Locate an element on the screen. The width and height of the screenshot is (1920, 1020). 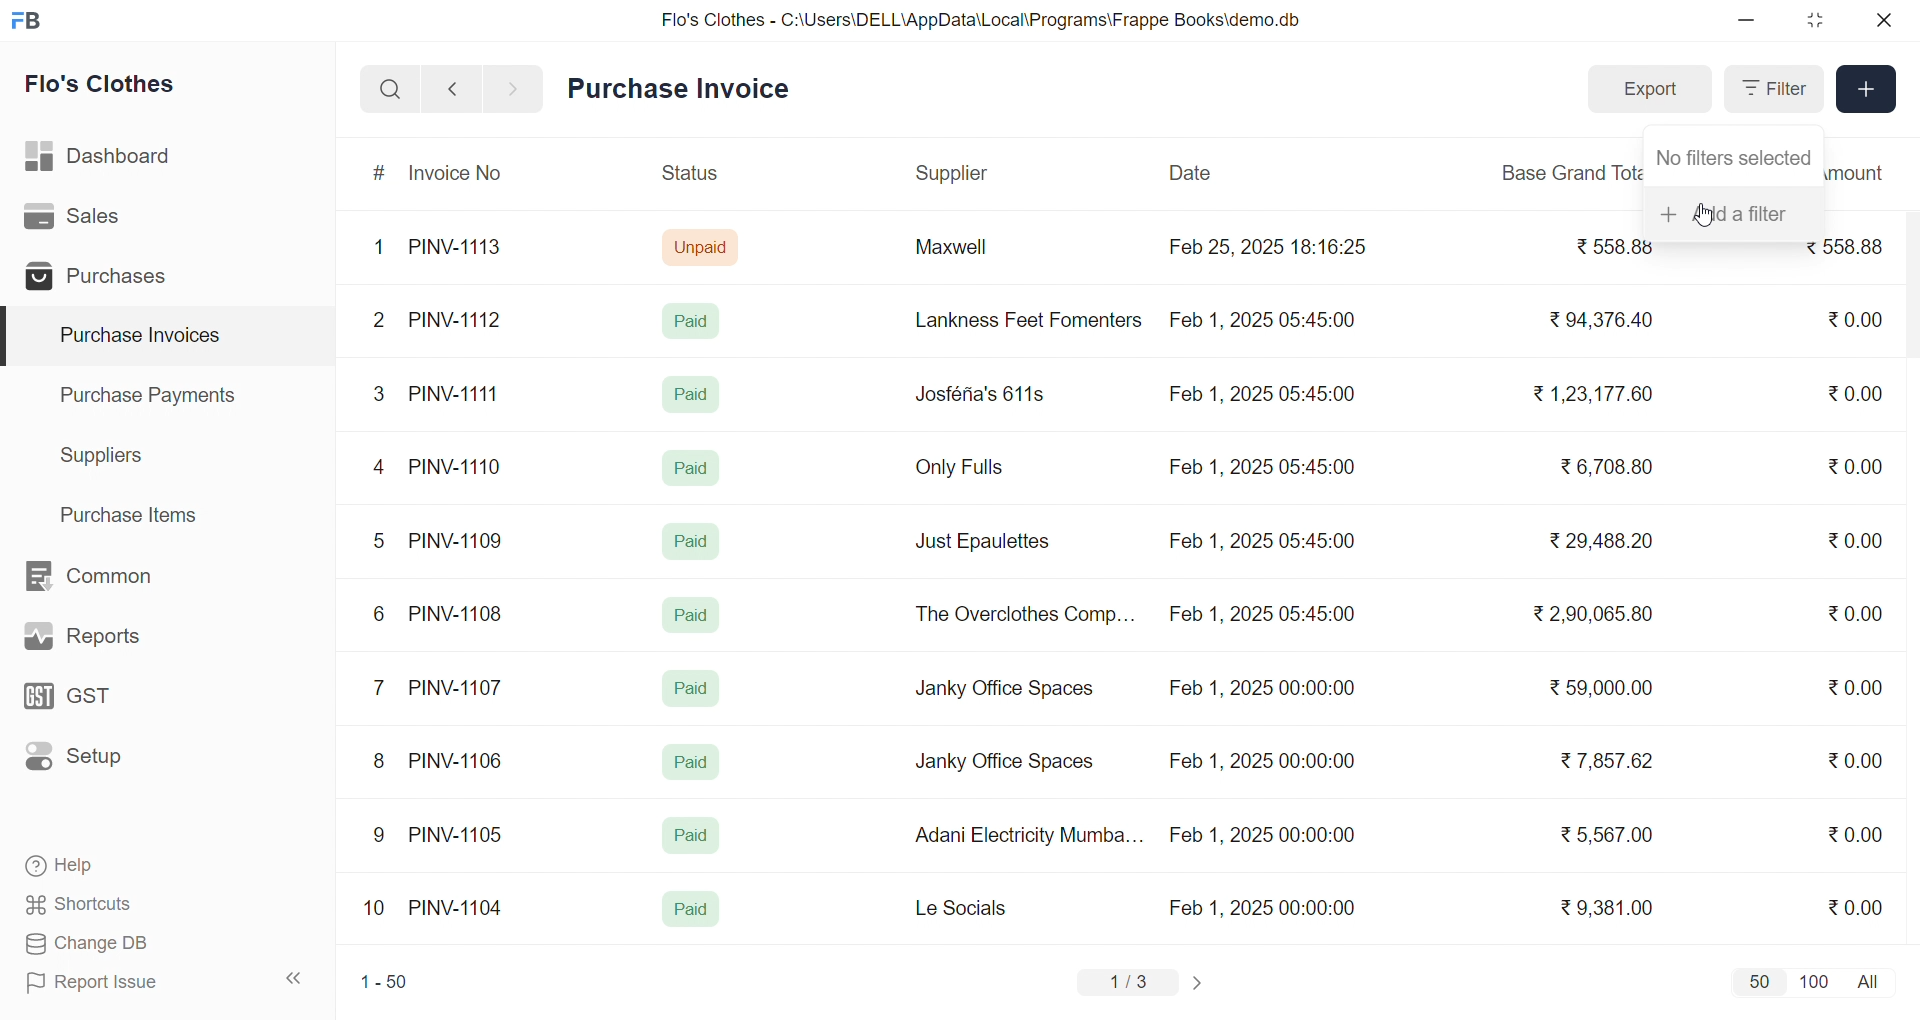
Feb 1, 2025 00:00:00 is located at coordinates (1261, 691).